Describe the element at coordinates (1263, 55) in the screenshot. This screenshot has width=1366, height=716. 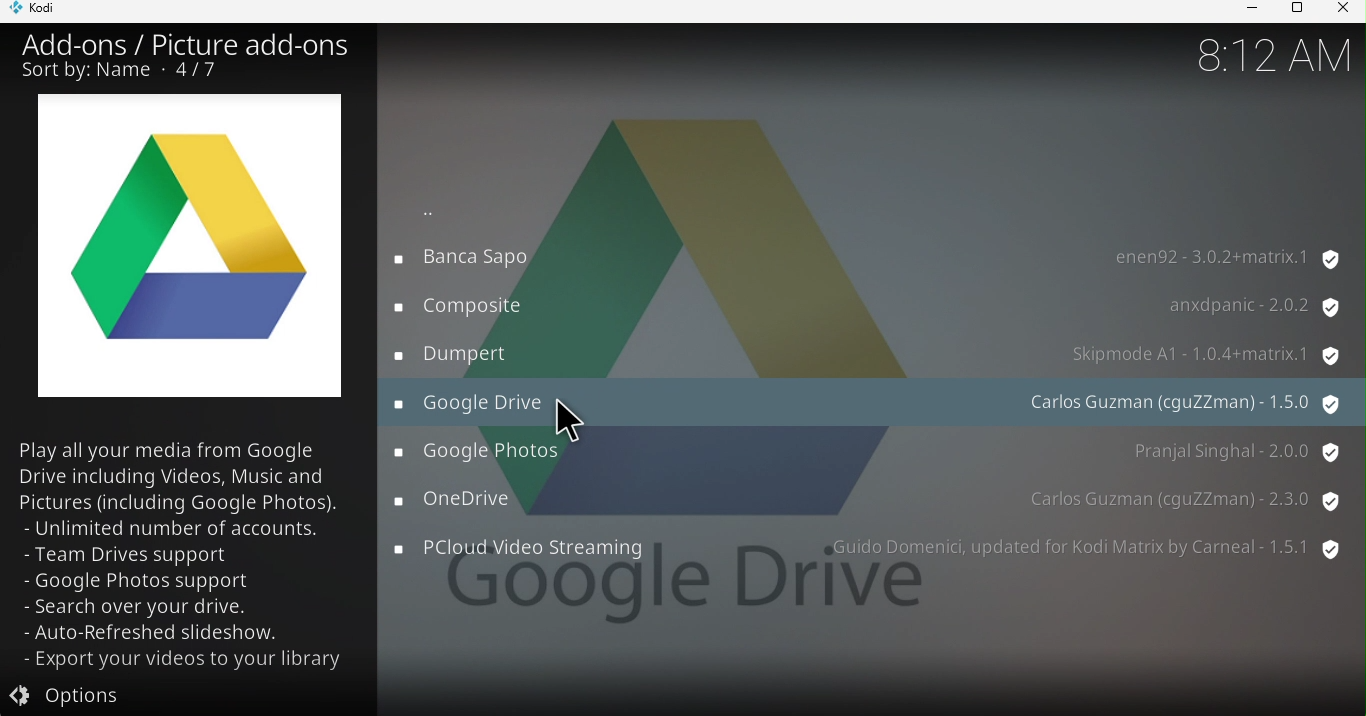
I see `Time` at that location.